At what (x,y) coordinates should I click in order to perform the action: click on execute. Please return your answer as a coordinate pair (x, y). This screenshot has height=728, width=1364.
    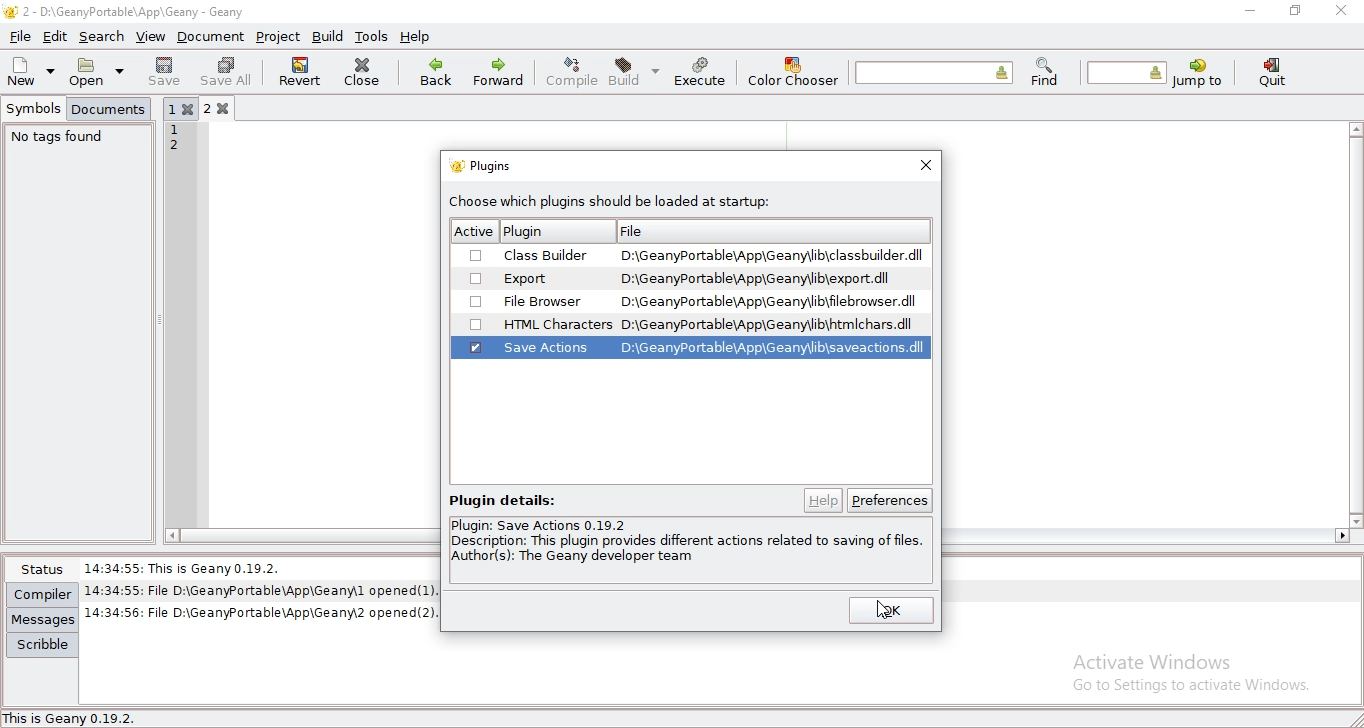
    Looking at the image, I should click on (701, 72).